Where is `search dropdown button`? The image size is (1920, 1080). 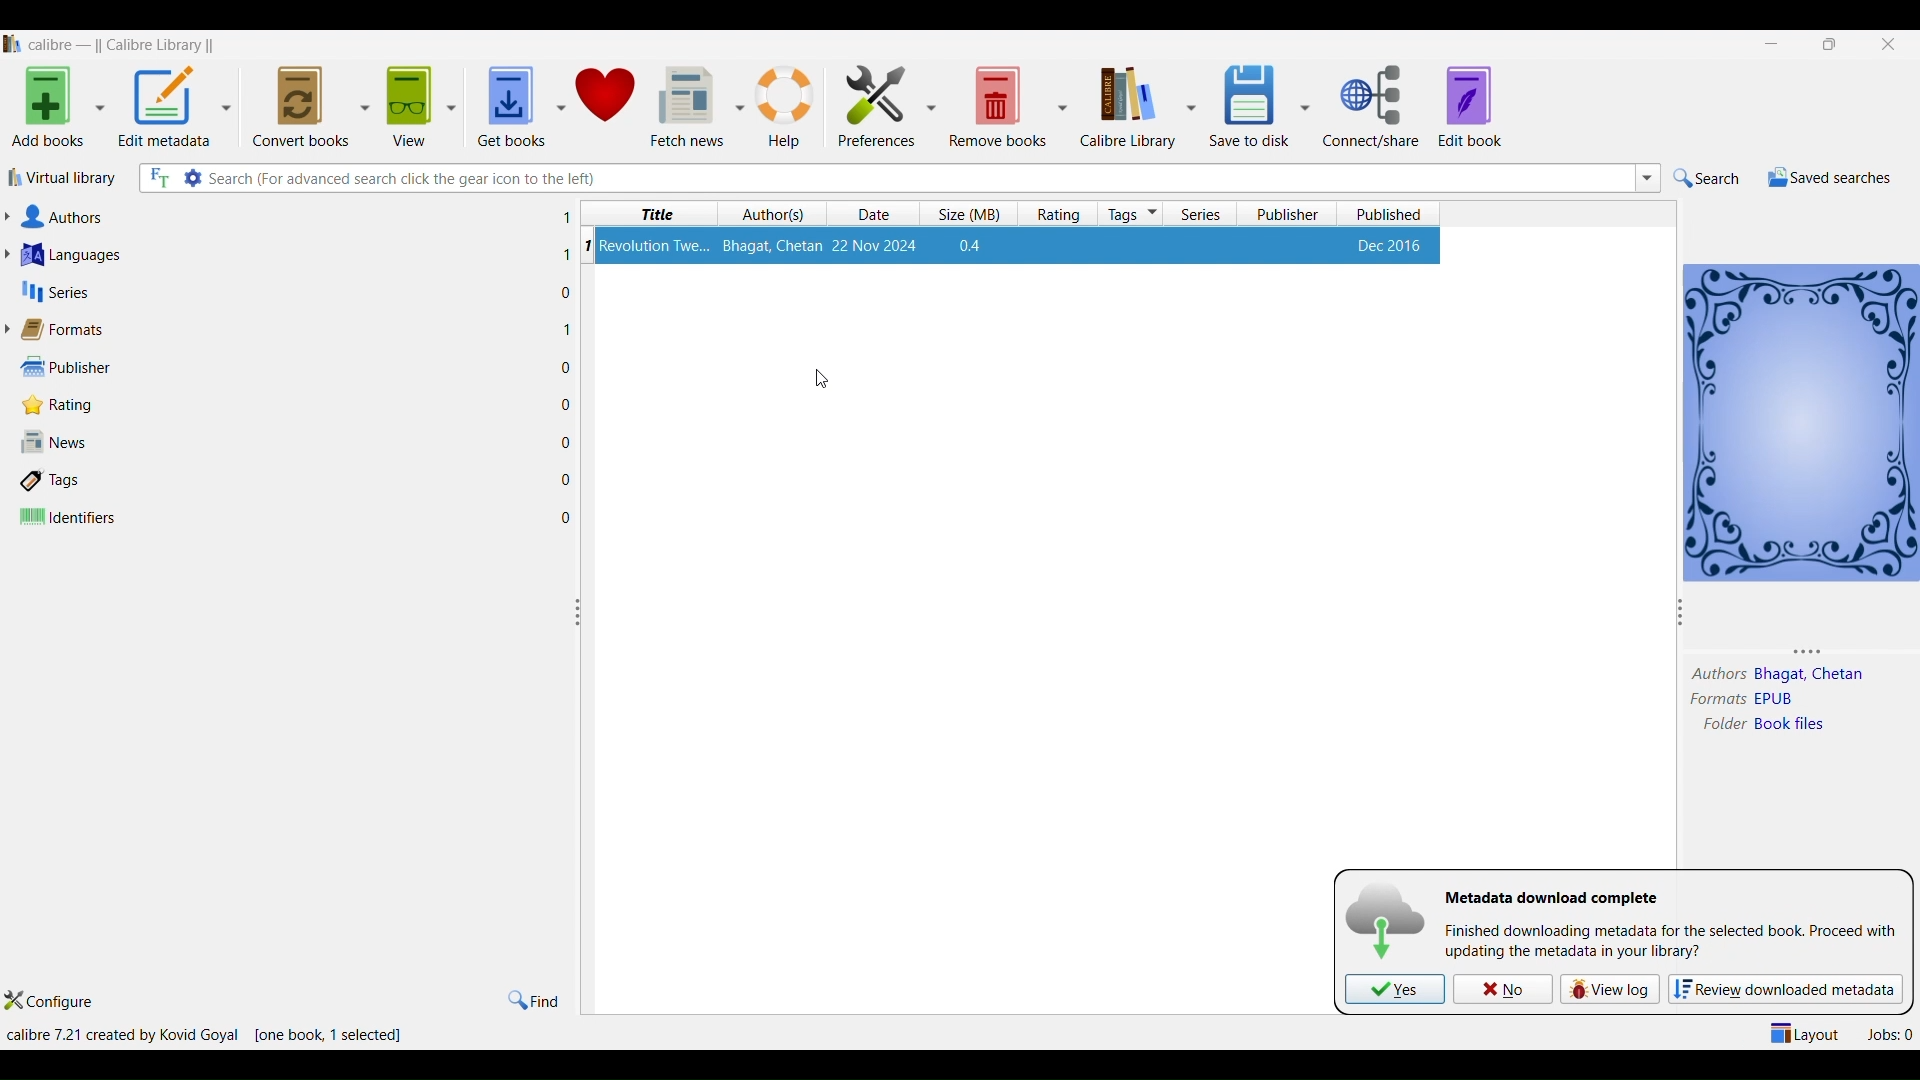 search dropdown button is located at coordinates (1649, 179).